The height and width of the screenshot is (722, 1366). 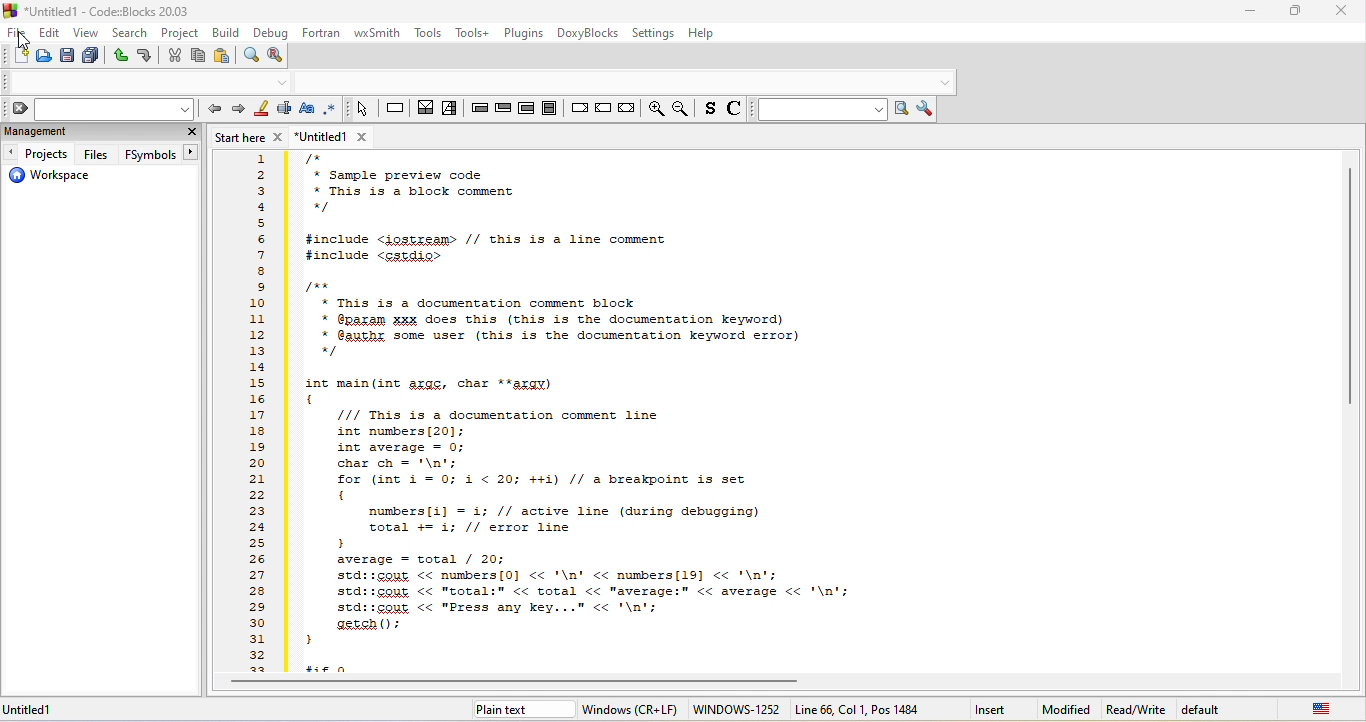 I want to click on read/write, so click(x=1136, y=710).